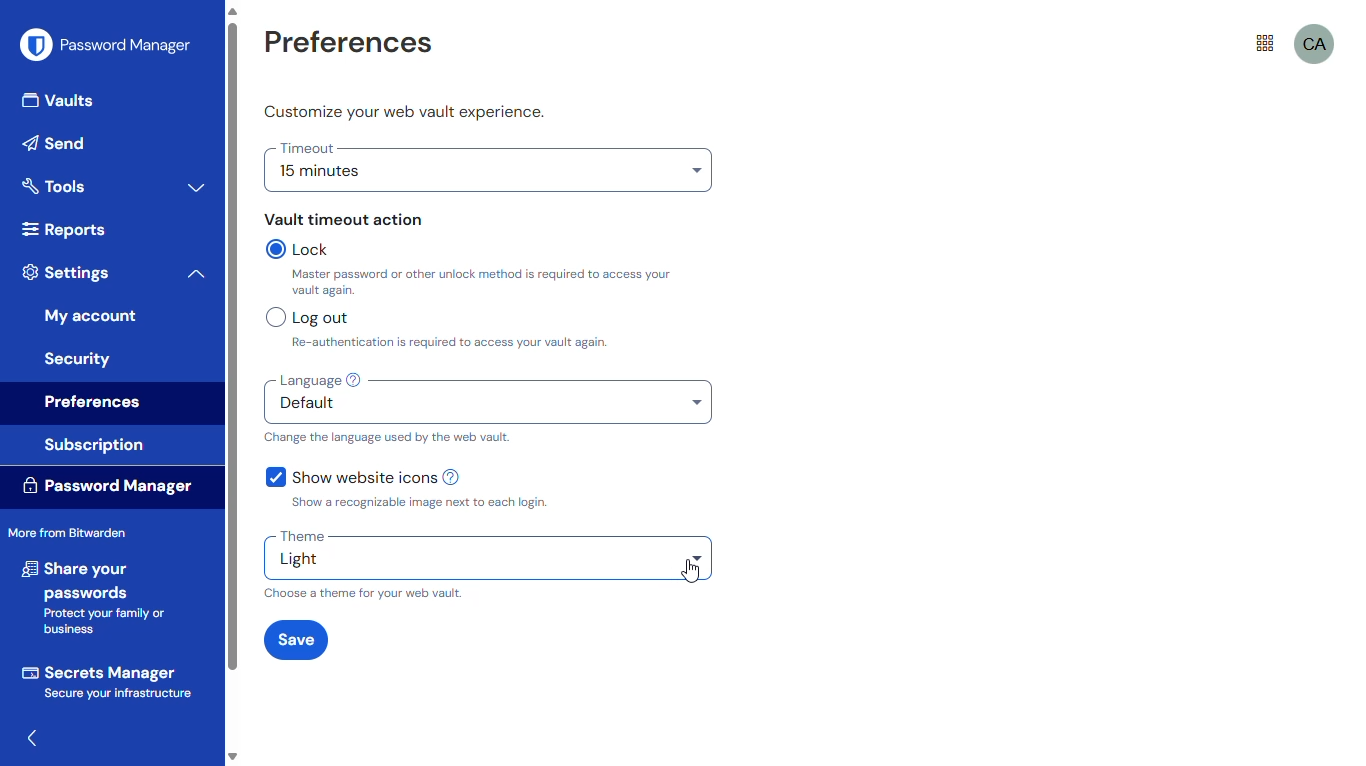 This screenshot has height=766, width=1366. What do you see at coordinates (1265, 44) in the screenshot?
I see `more from bitwarden` at bounding box center [1265, 44].